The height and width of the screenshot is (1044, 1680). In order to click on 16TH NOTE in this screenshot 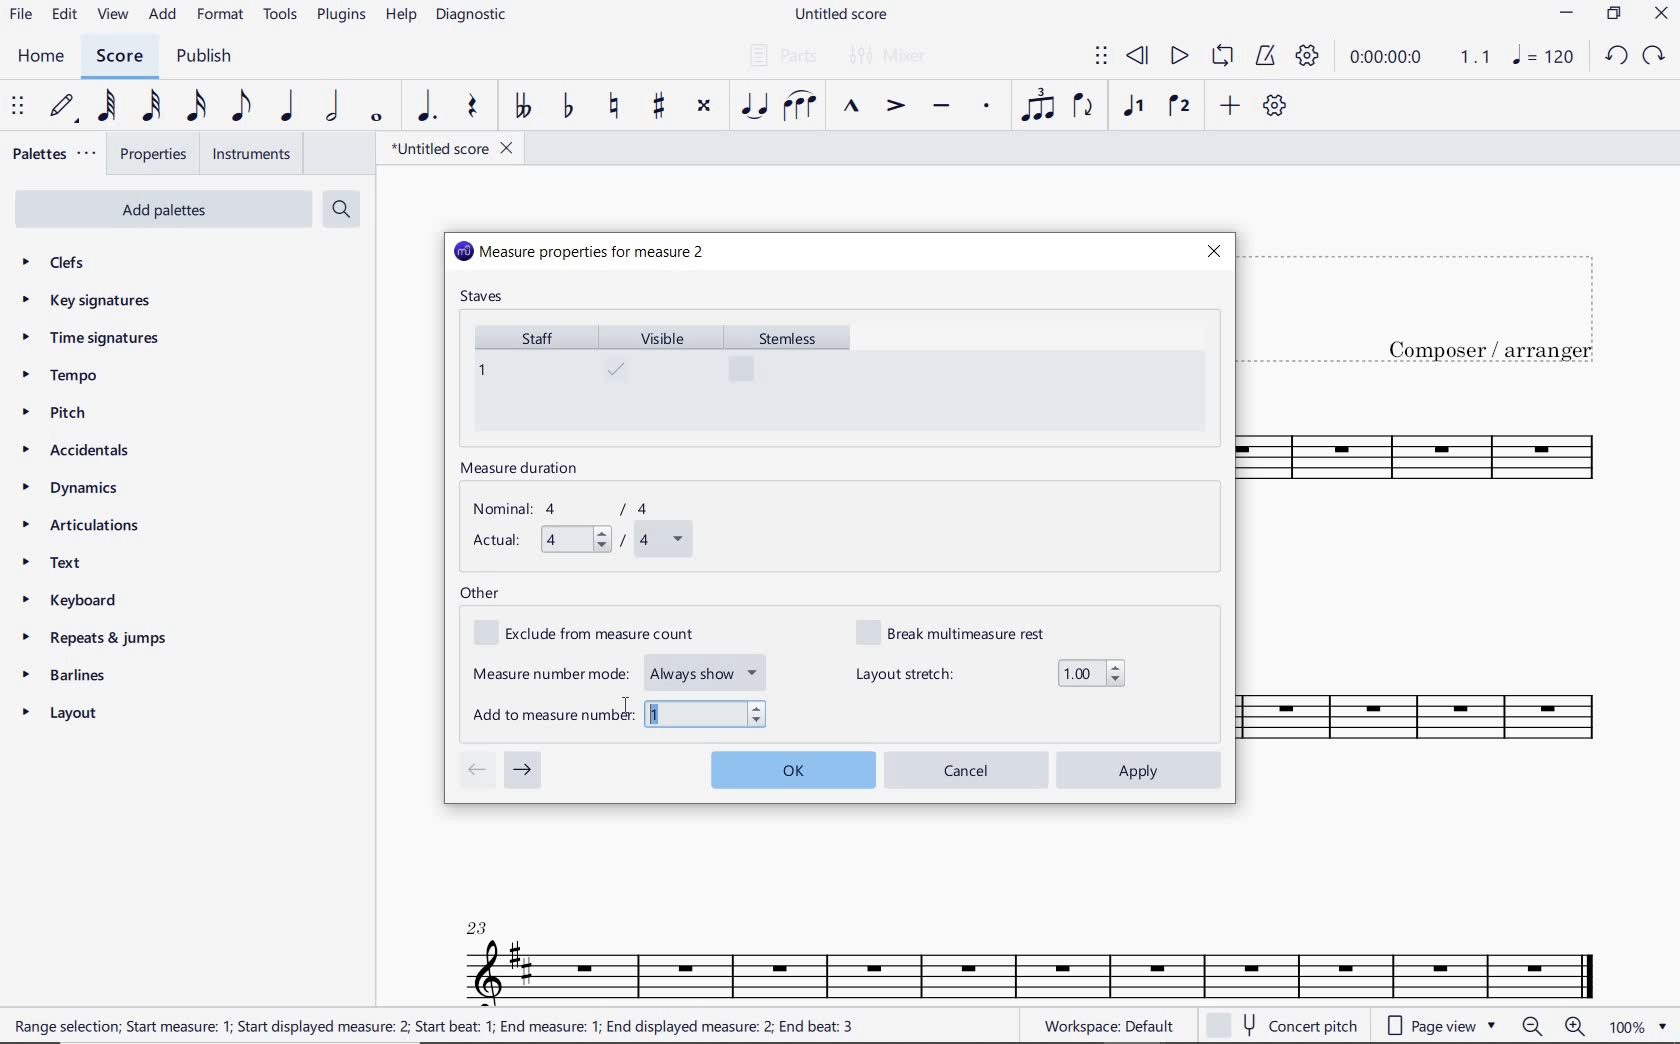, I will do `click(194, 107)`.